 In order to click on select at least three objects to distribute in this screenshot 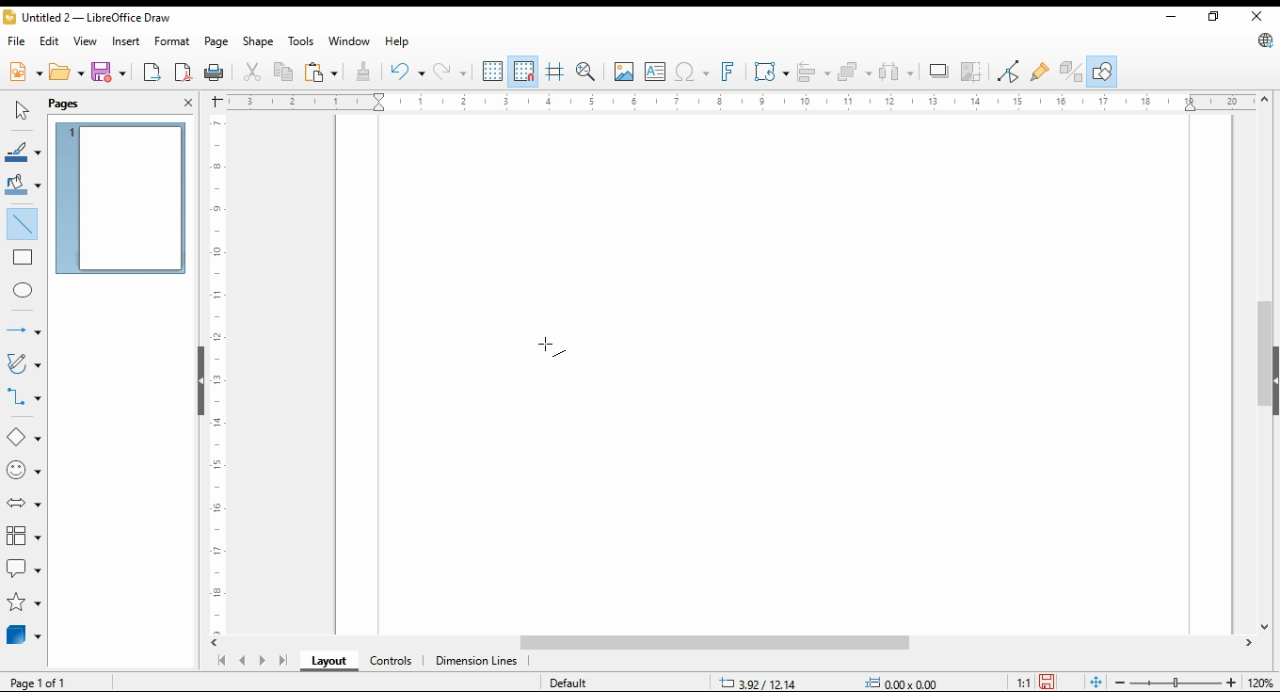, I will do `click(896, 72)`.